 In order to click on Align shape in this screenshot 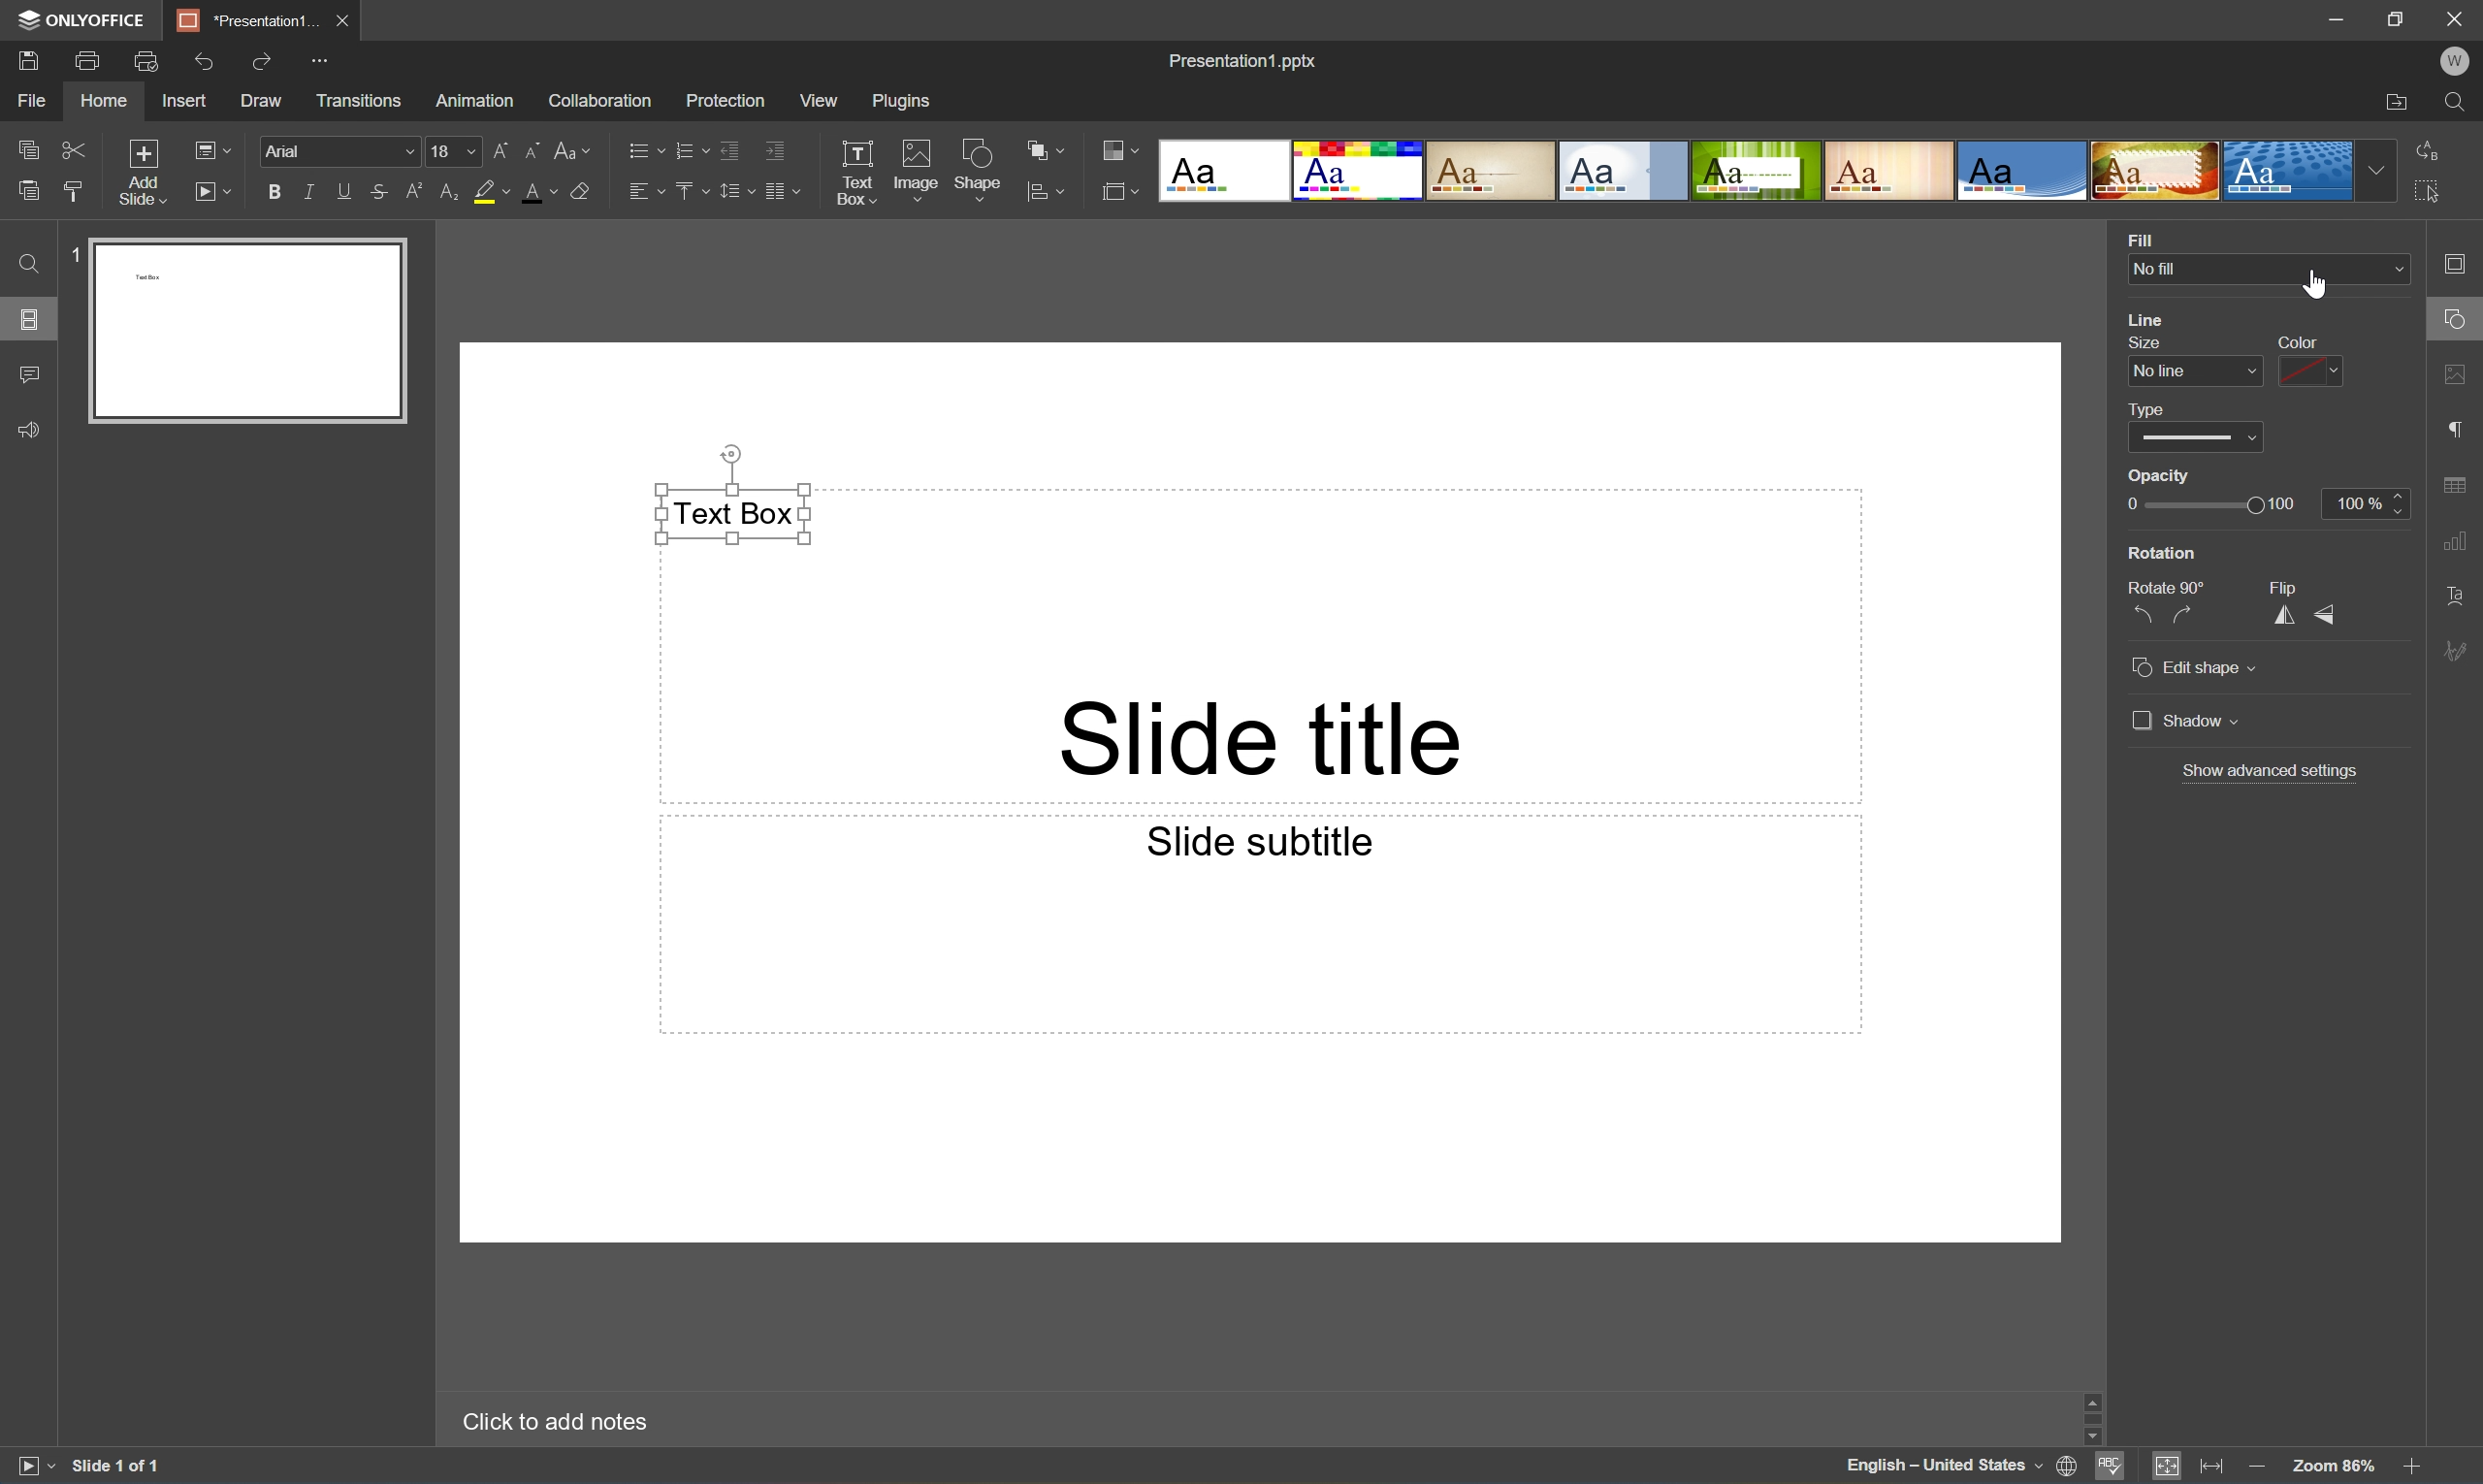, I will do `click(1049, 191)`.